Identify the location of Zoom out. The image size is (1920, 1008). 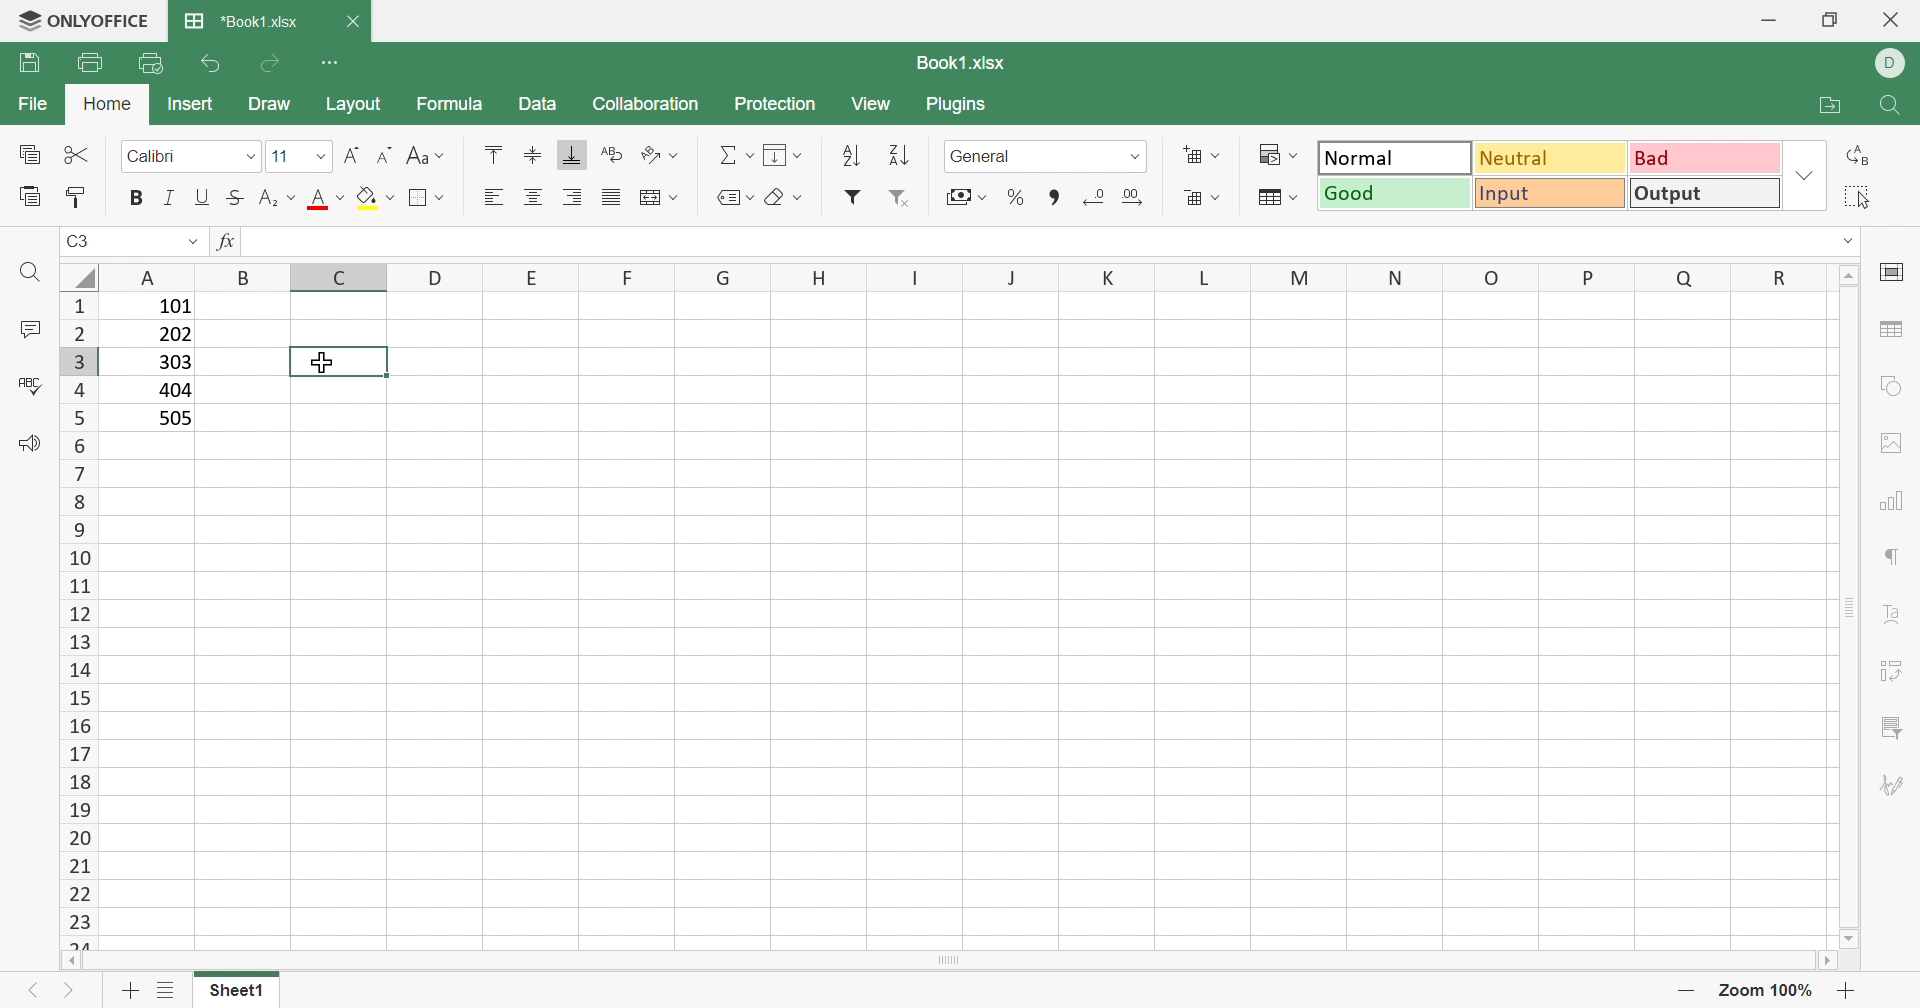
(1683, 990).